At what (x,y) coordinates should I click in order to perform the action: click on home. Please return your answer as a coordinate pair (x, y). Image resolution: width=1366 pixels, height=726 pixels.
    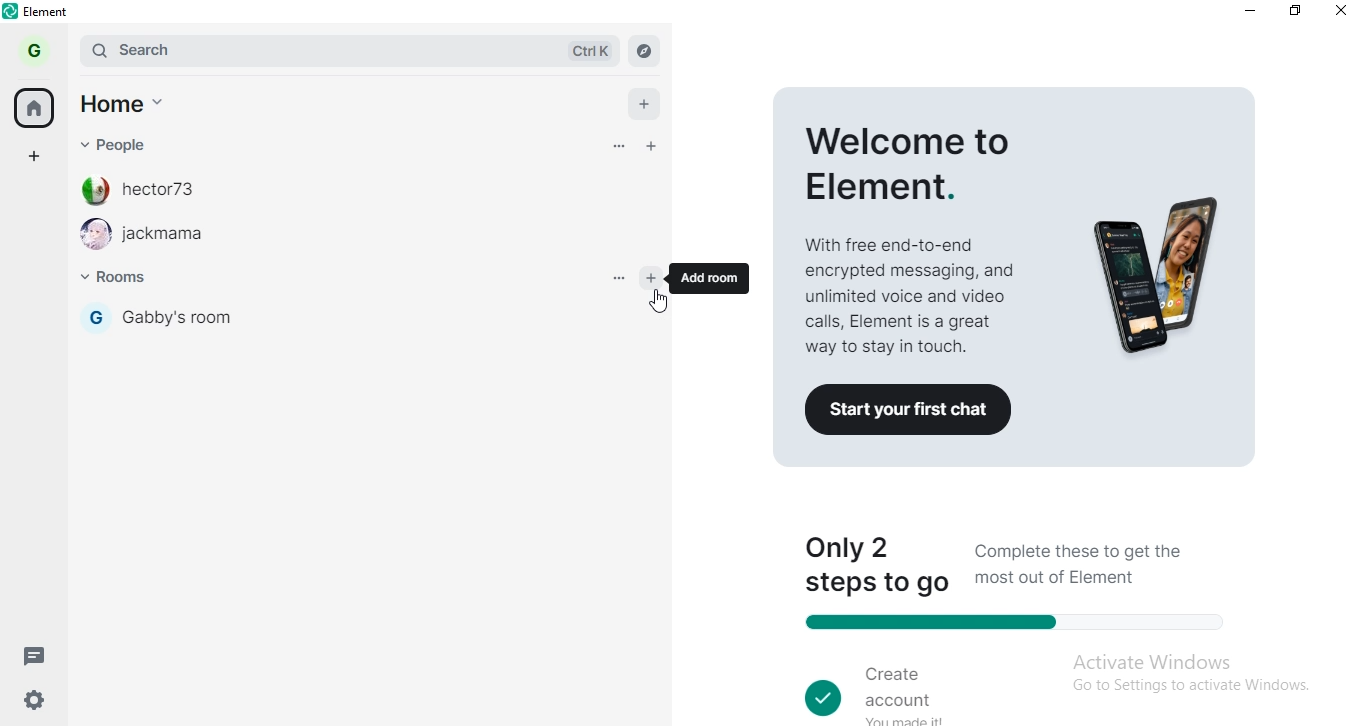
    Looking at the image, I should click on (37, 108).